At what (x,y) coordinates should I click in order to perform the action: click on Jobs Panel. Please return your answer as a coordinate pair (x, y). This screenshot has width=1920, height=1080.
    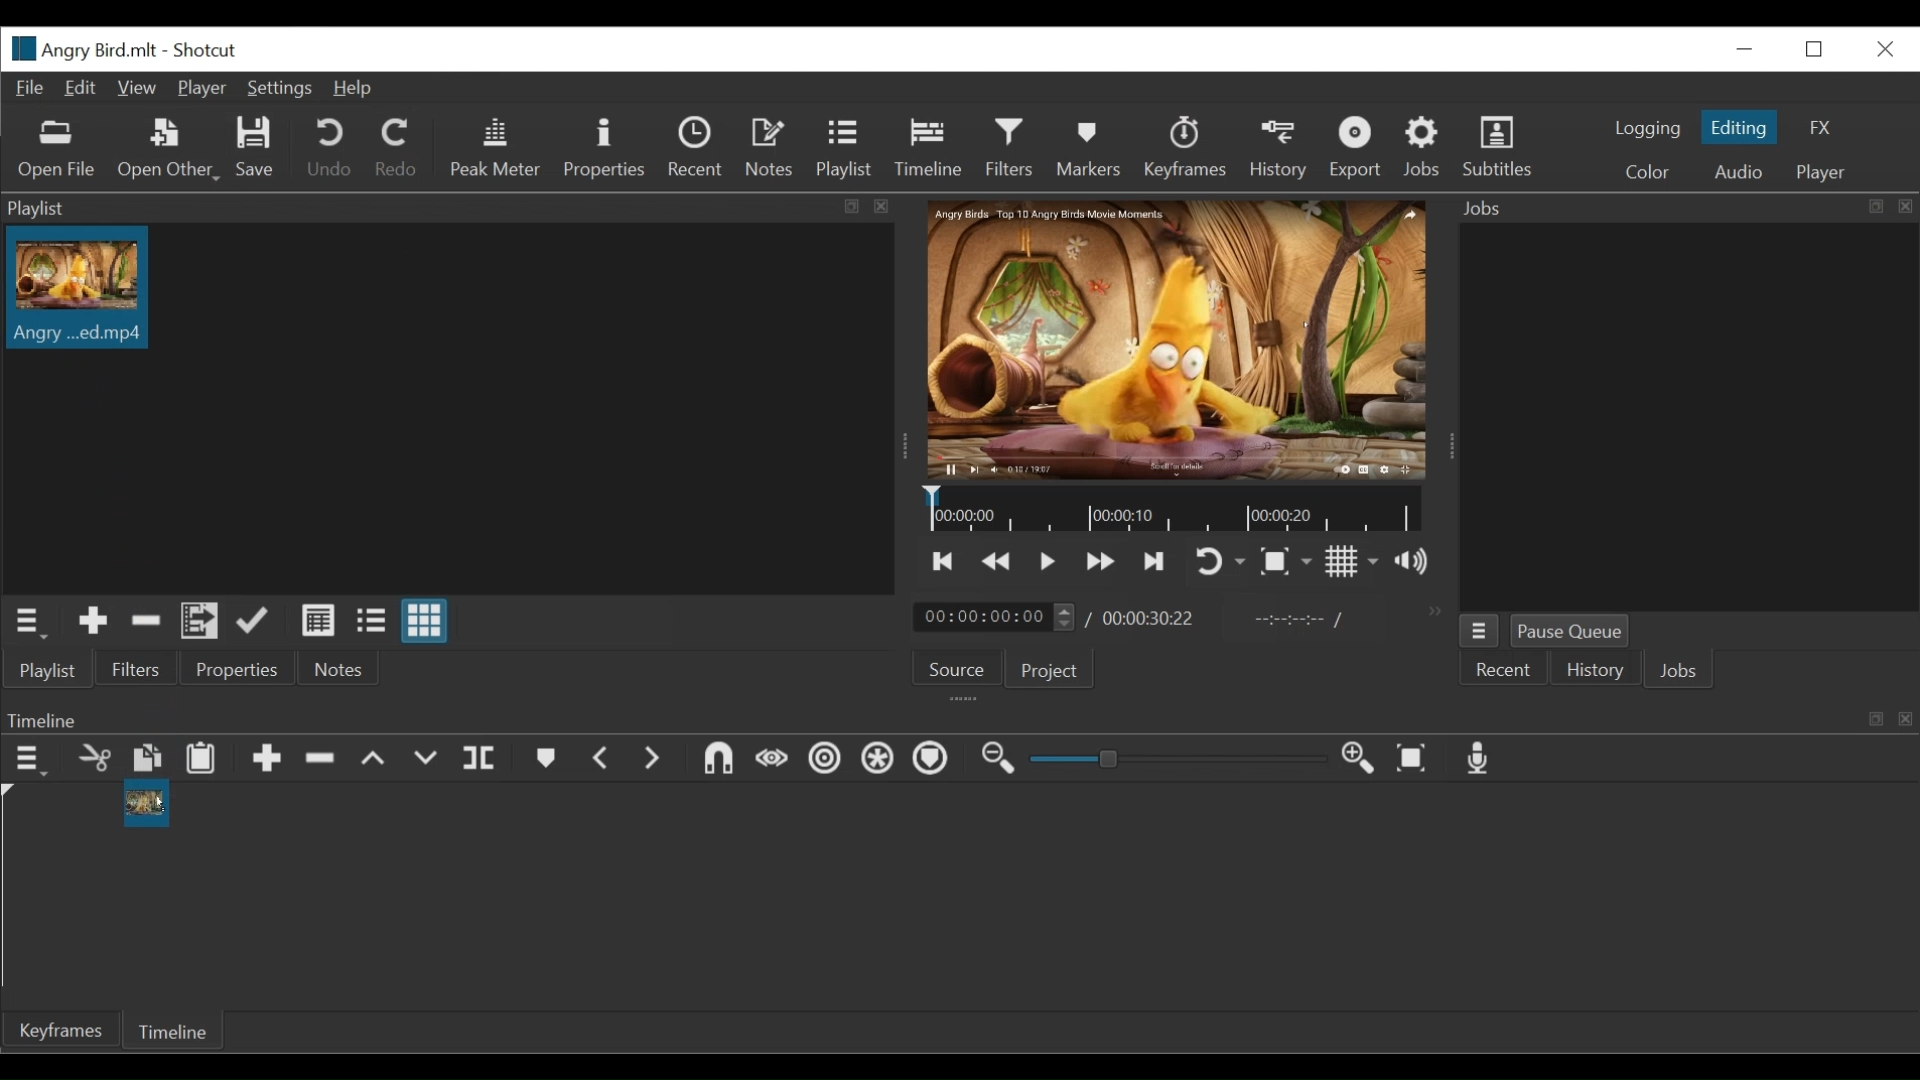
    Looking at the image, I should click on (1681, 208).